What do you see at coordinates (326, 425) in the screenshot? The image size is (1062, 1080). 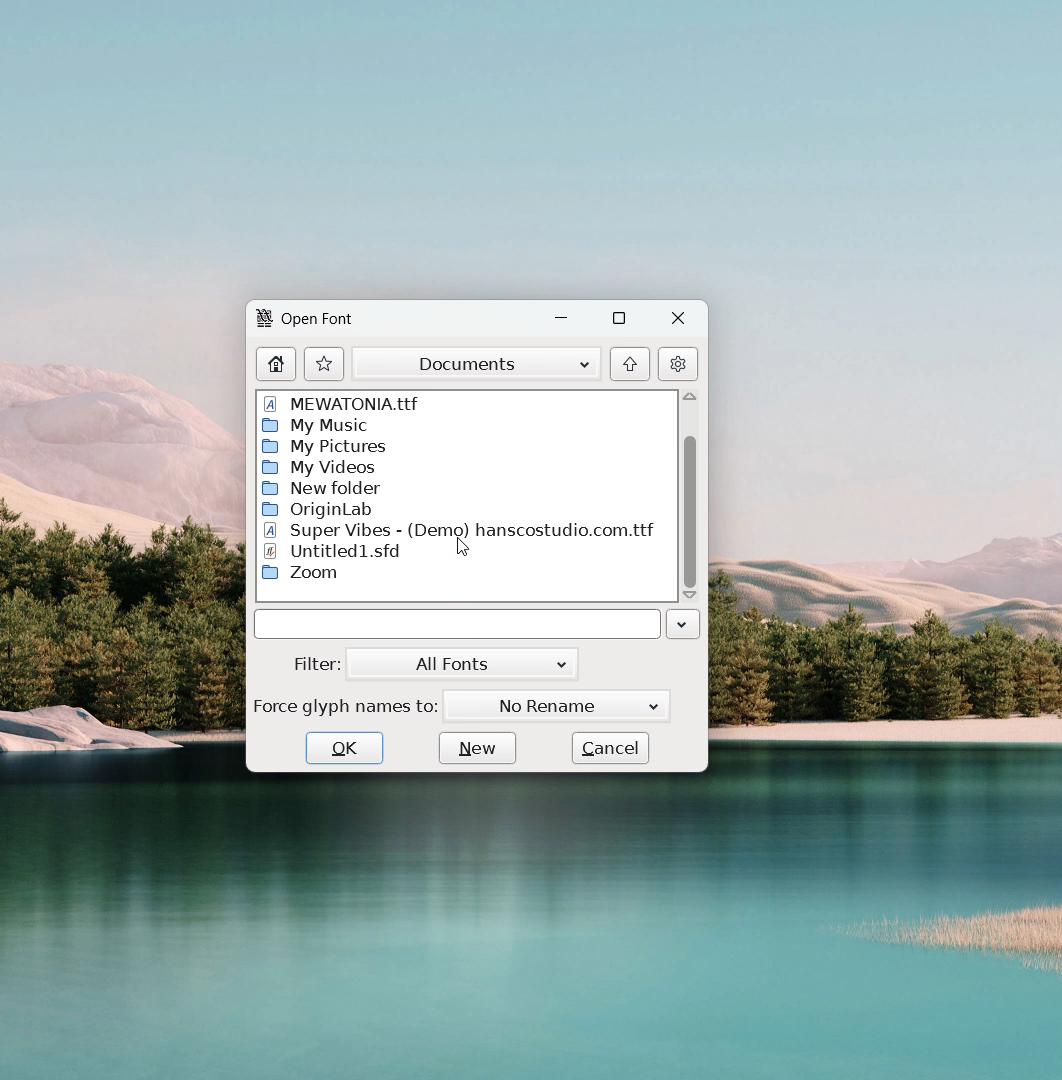 I see `My Music` at bounding box center [326, 425].